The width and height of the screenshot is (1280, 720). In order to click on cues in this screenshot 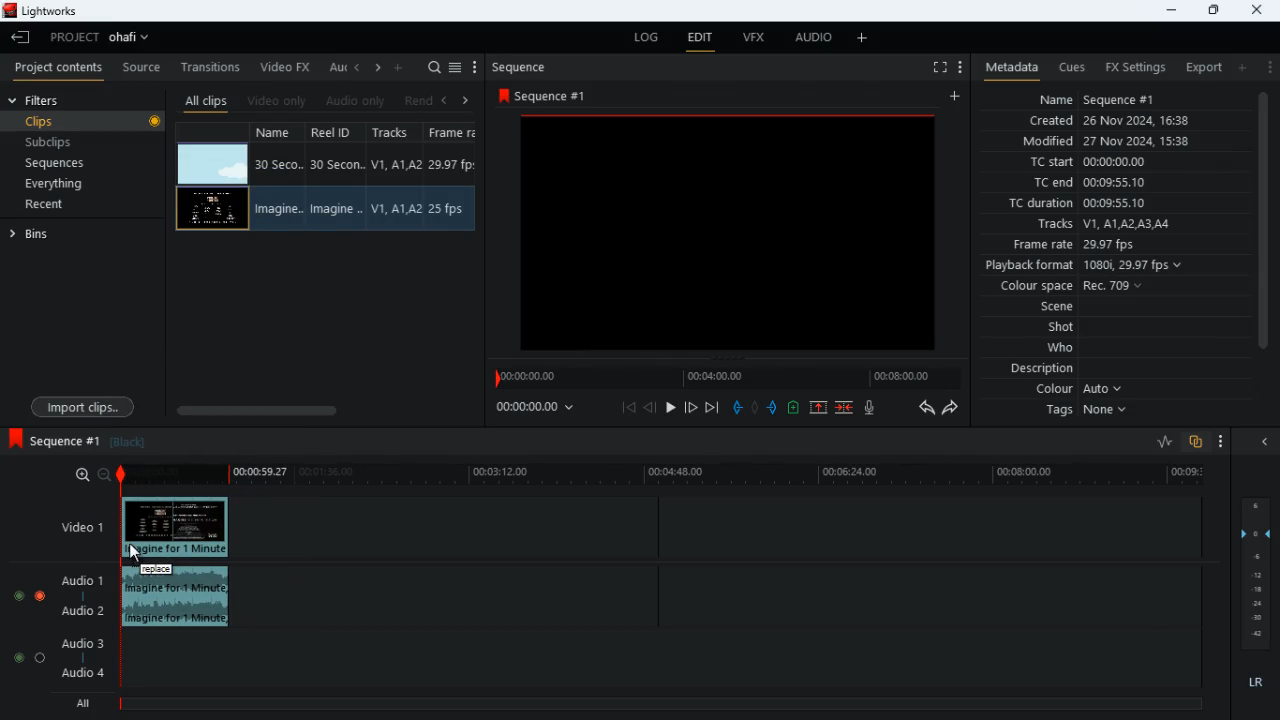, I will do `click(1066, 67)`.